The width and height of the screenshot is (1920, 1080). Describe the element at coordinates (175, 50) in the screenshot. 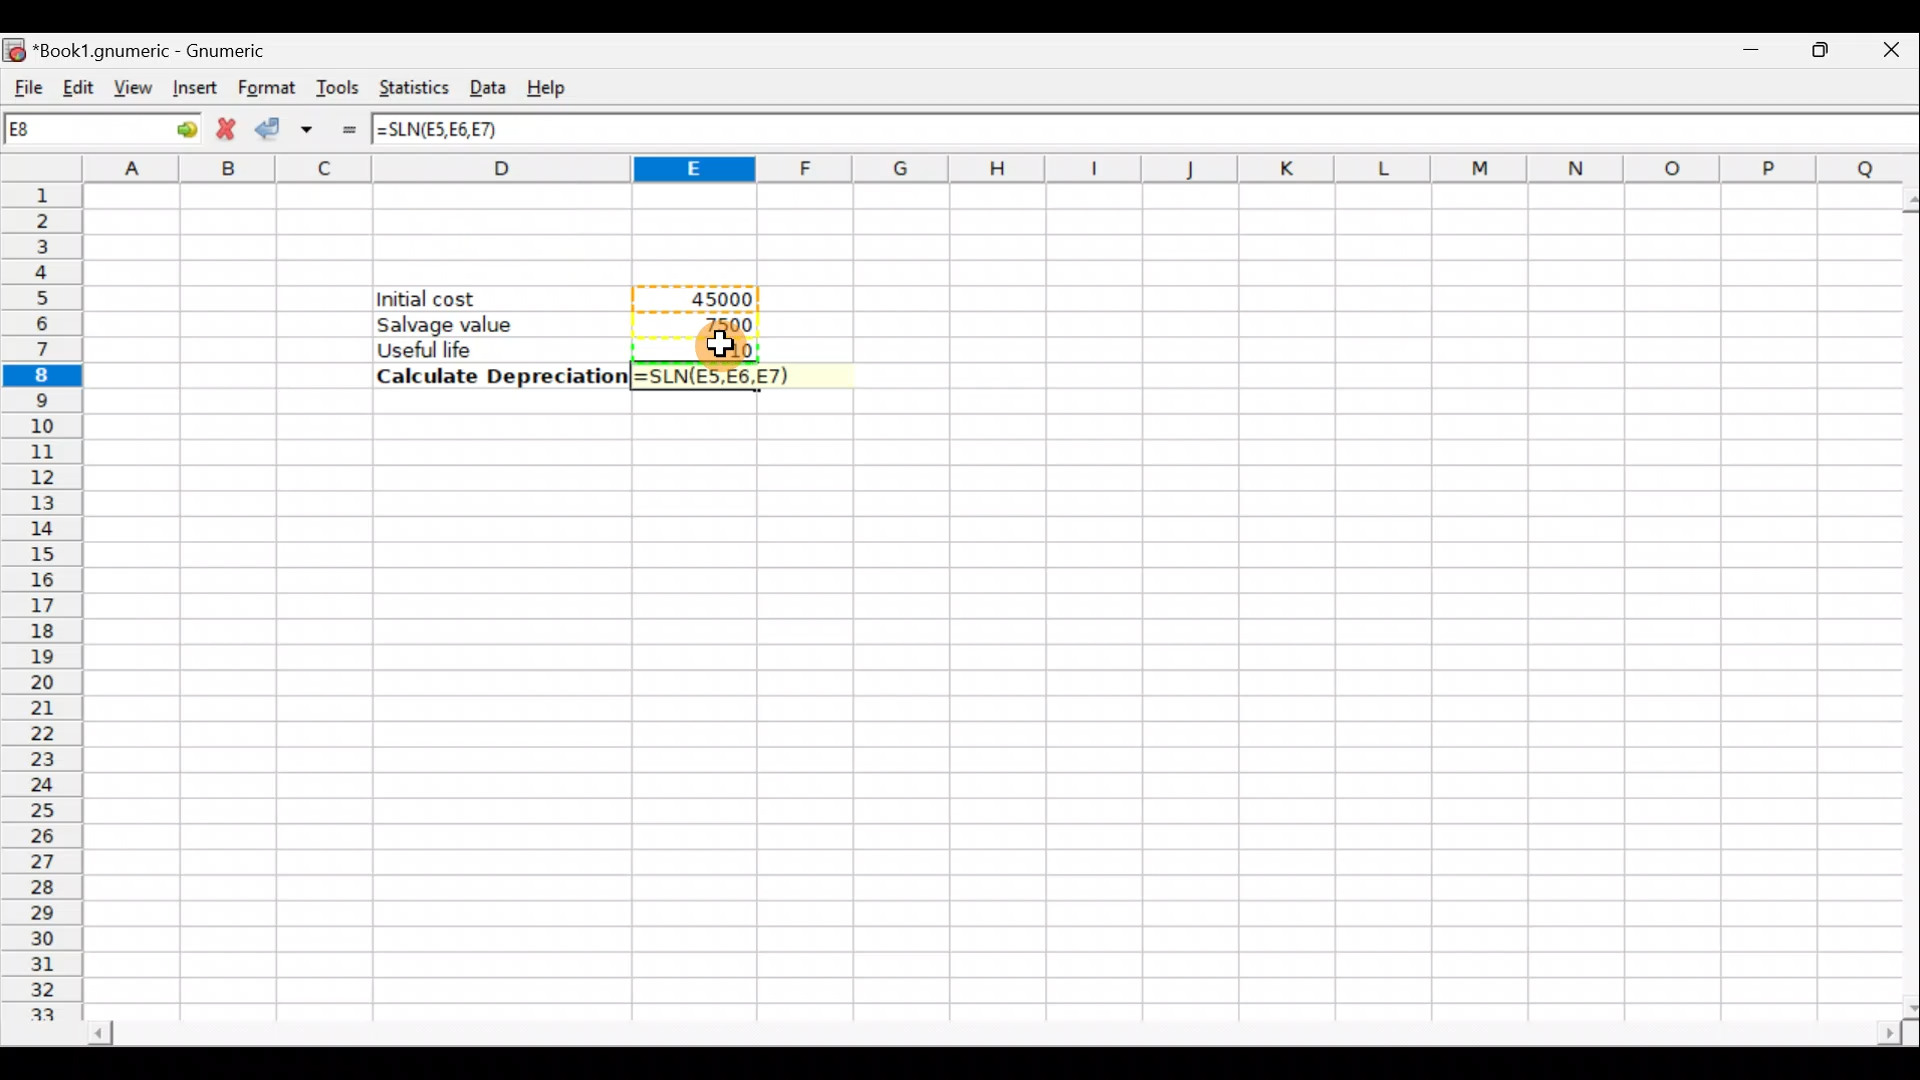

I see `*Book1.gnumeric - Gnumeric` at that location.